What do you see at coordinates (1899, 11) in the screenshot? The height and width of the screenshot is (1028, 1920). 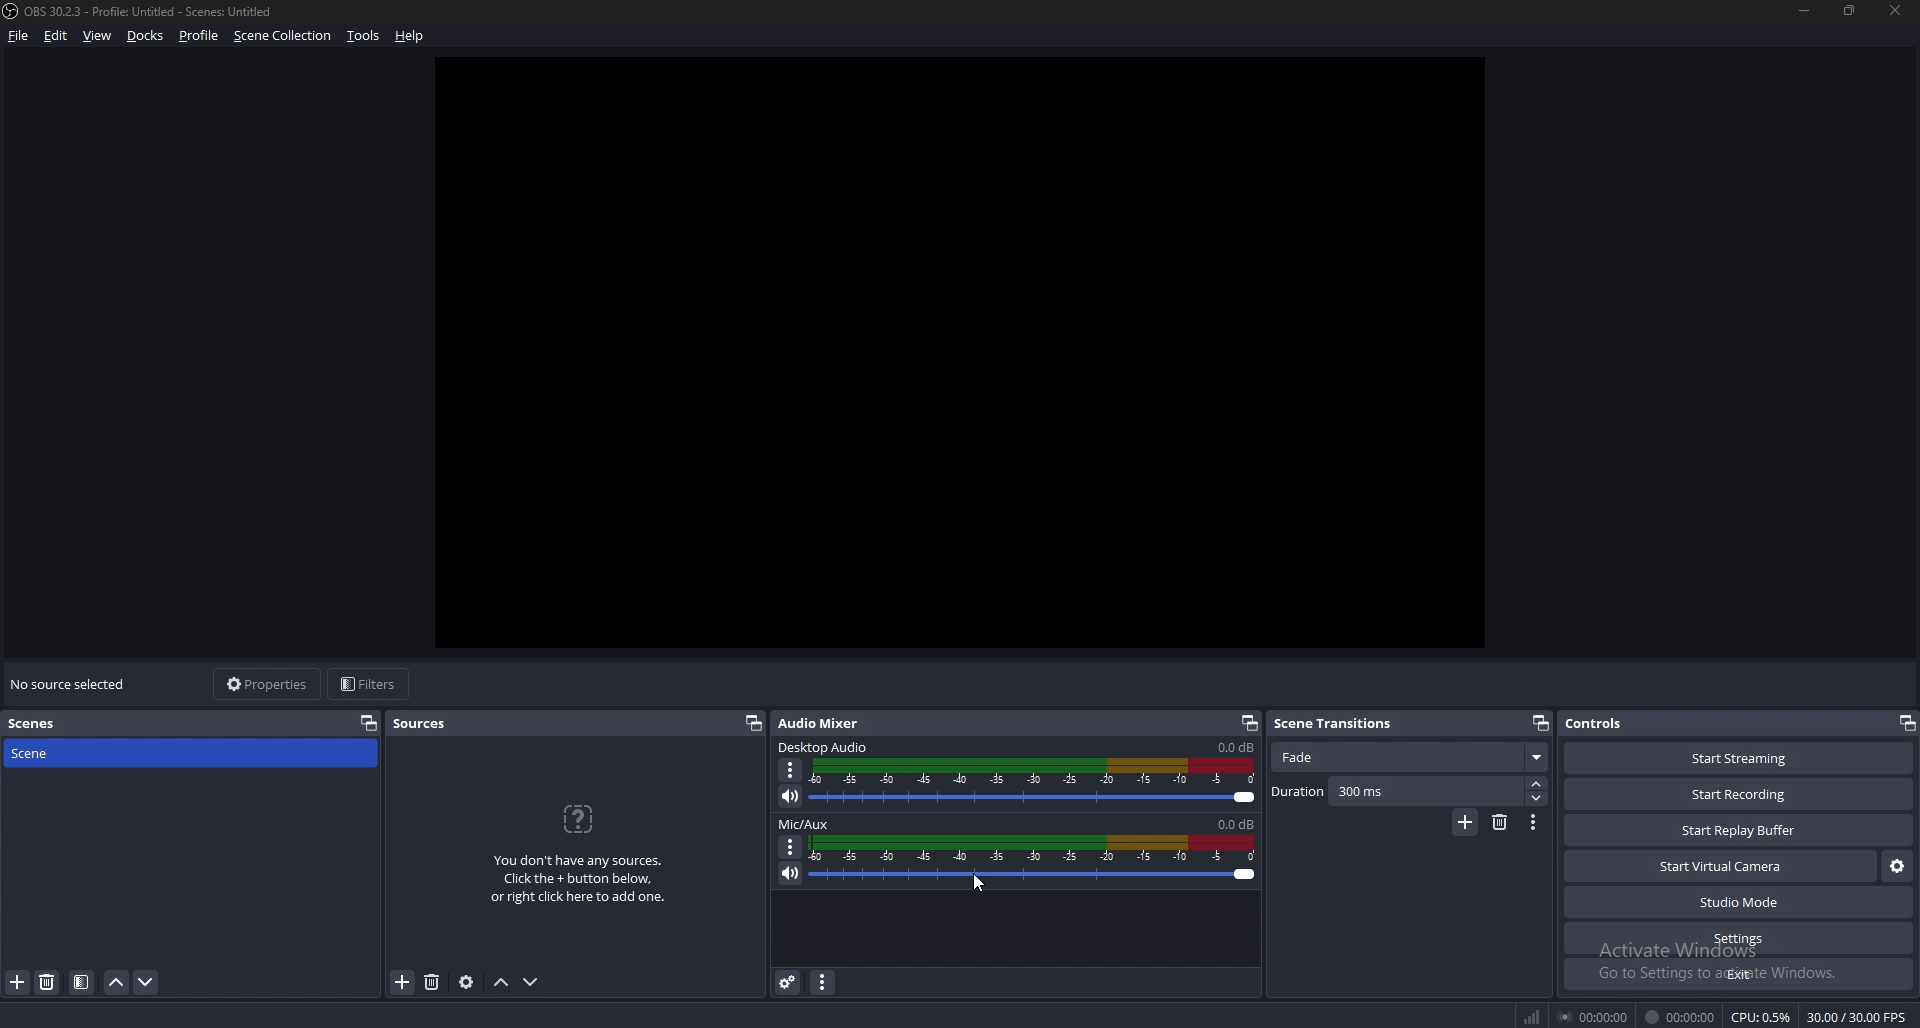 I see `close` at bounding box center [1899, 11].